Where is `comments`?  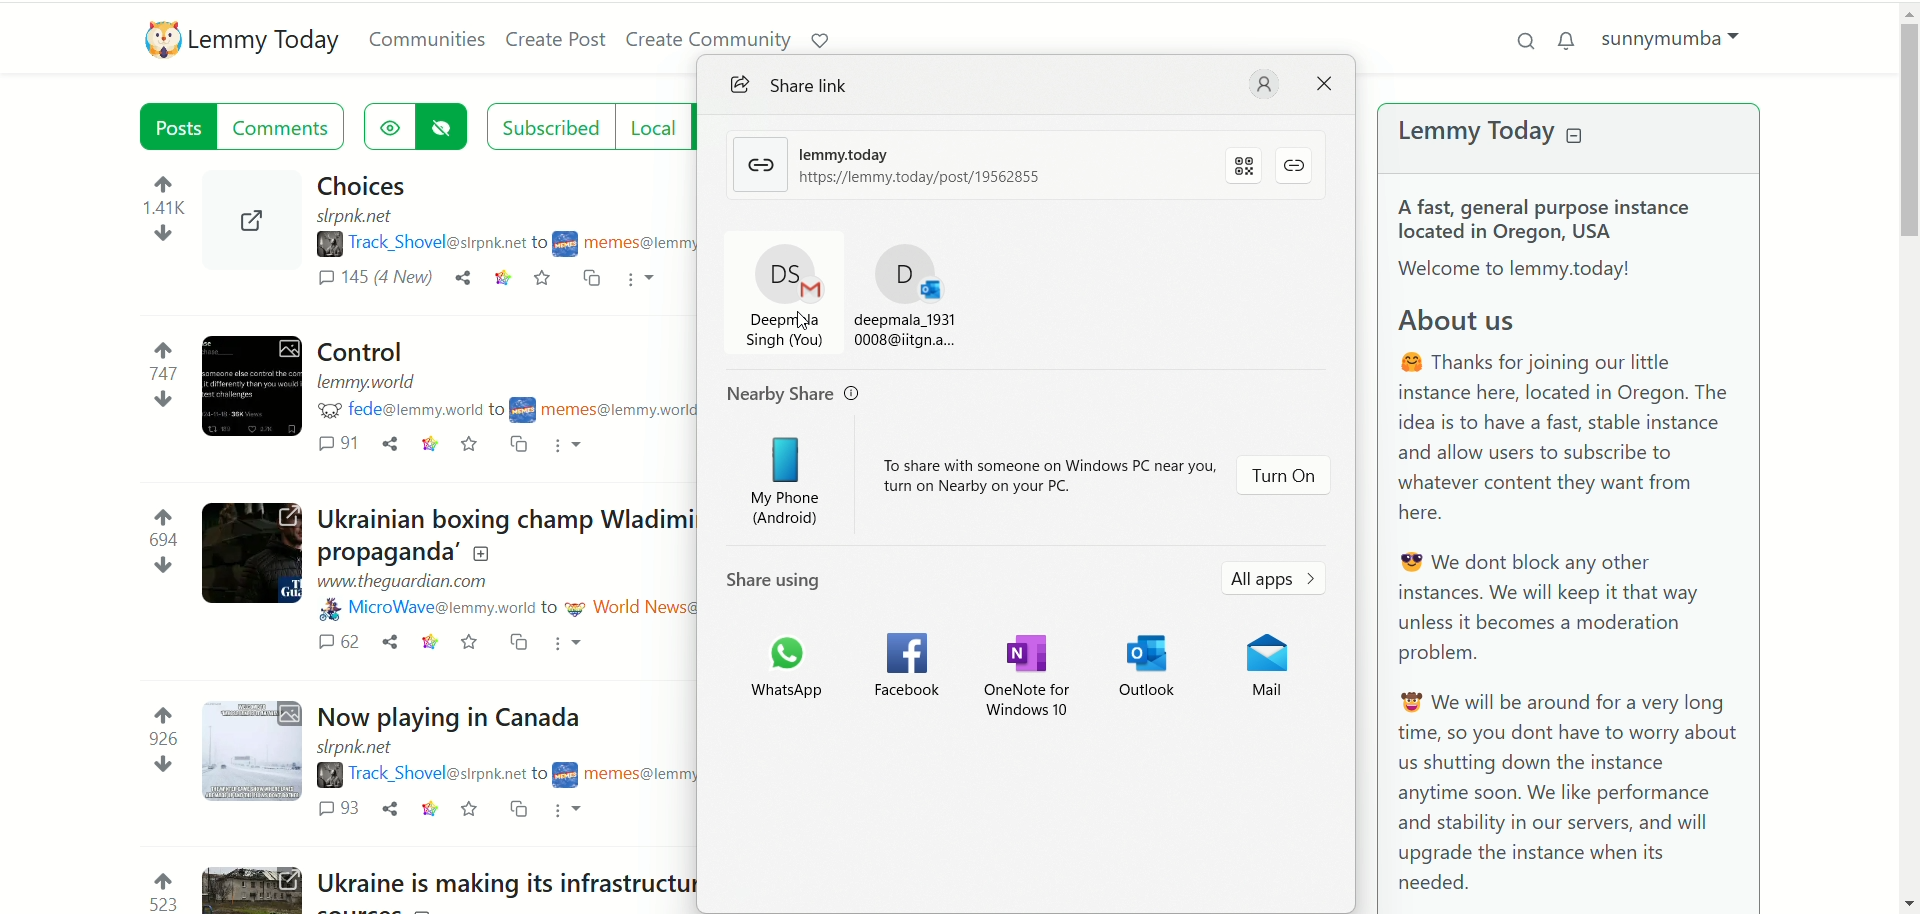
comments is located at coordinates (336, 642).